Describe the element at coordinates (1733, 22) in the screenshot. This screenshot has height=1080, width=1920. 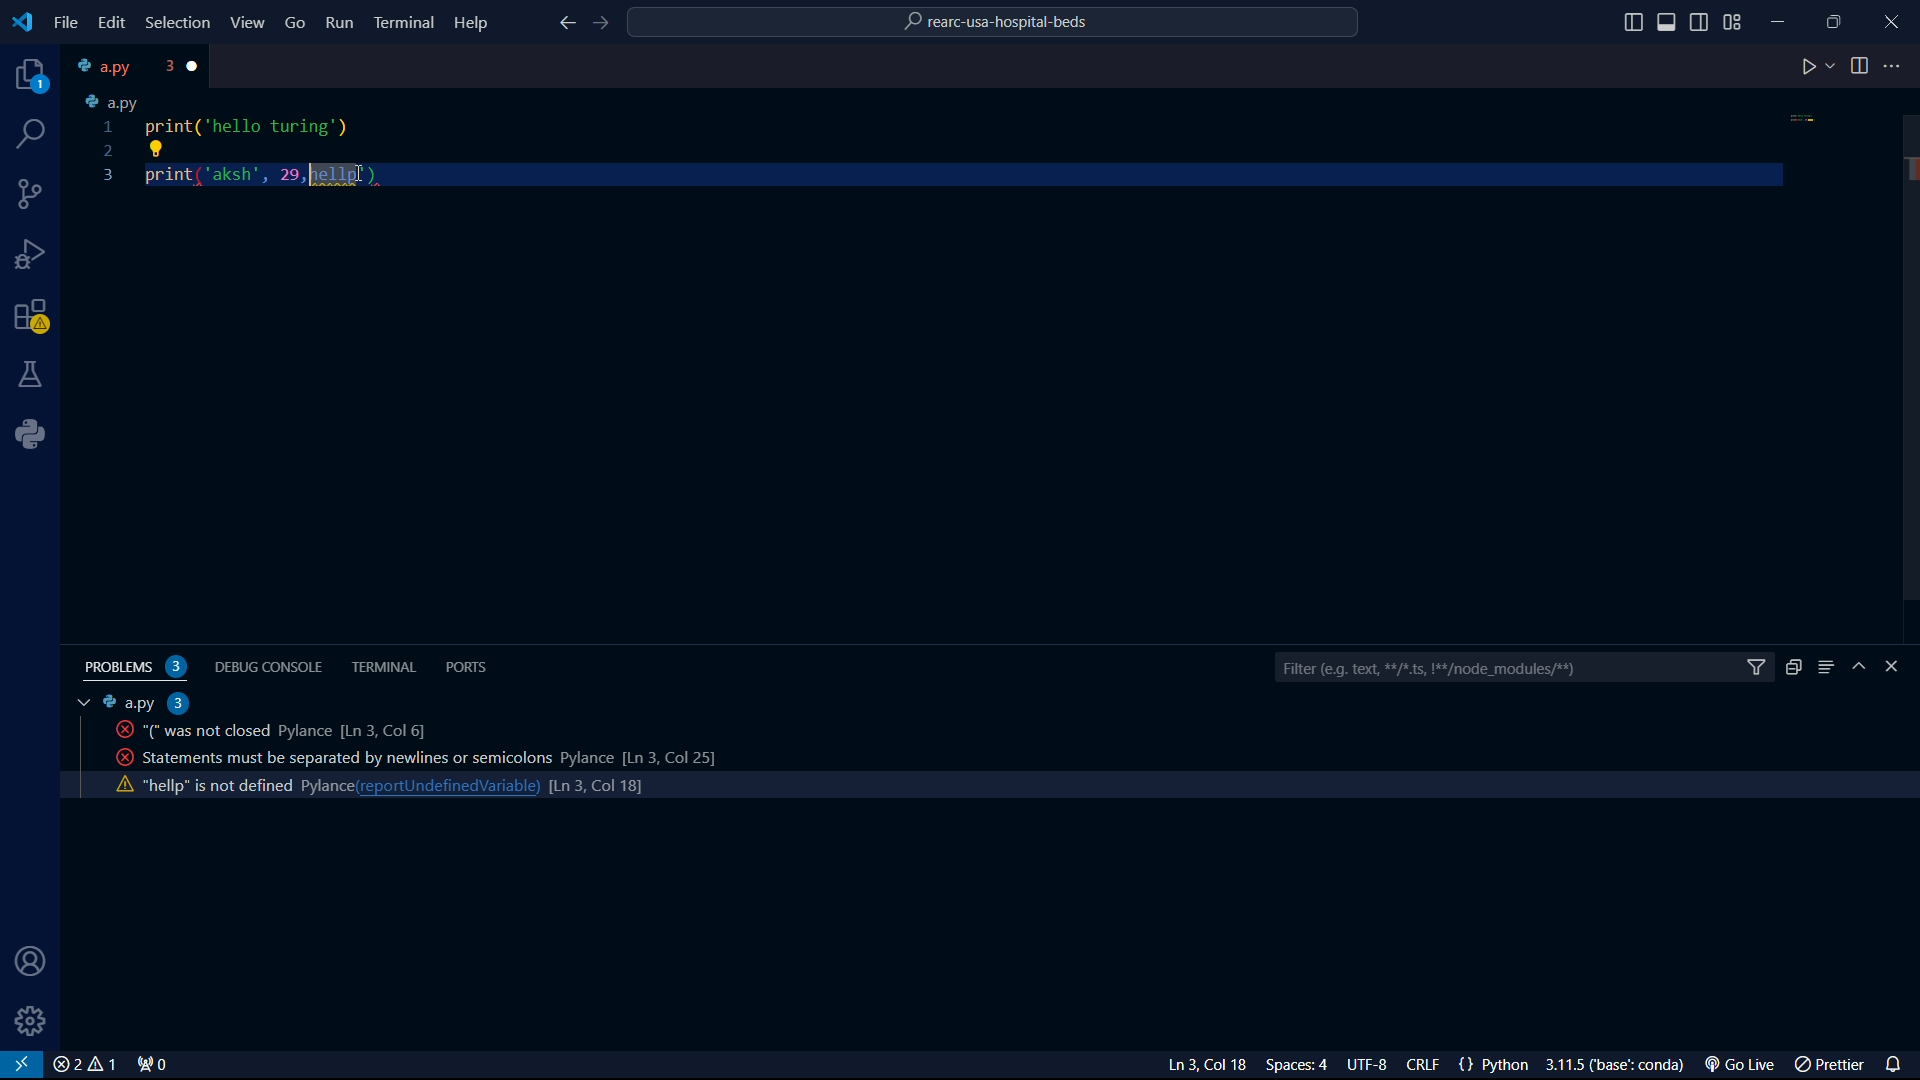
I see `grid view` at that location.